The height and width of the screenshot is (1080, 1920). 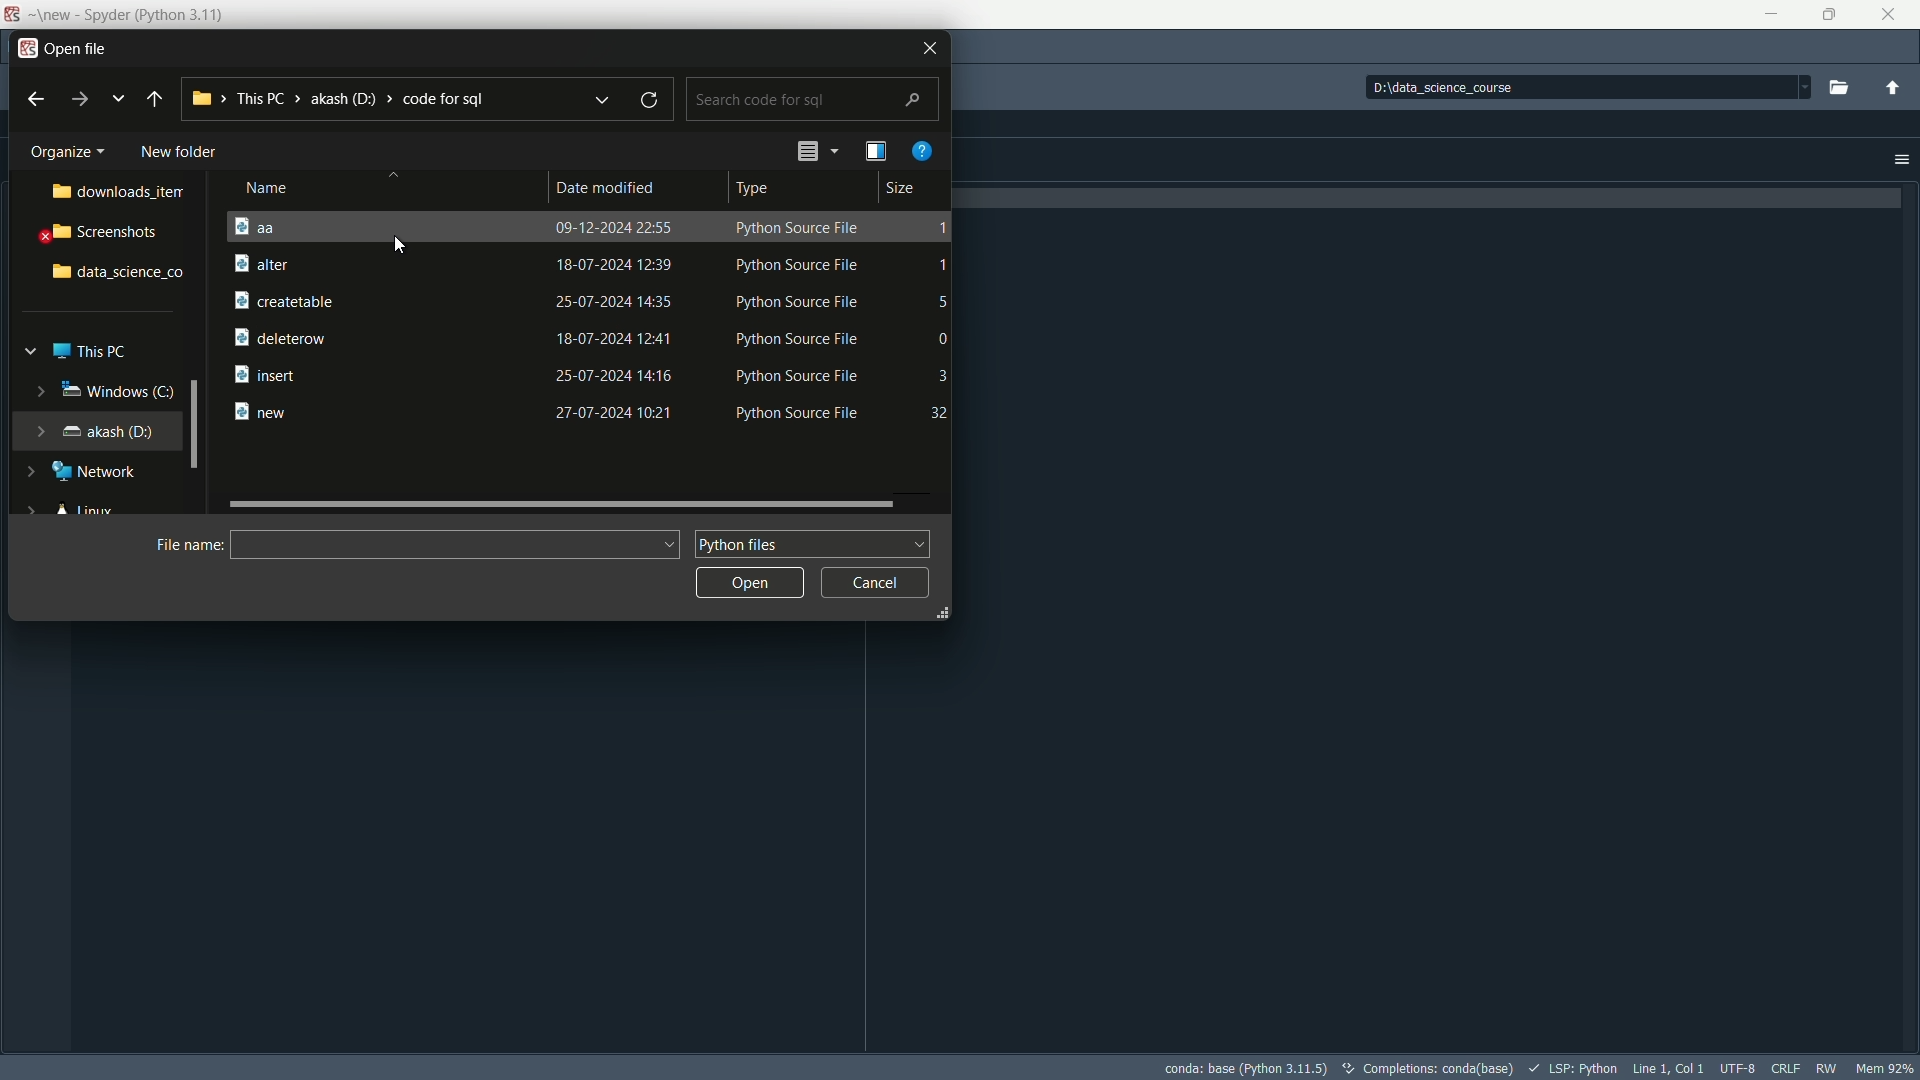 What do you see at coordinates (808, 543) in the screenshot?
I see `python files` at bounding box center [808, 543].